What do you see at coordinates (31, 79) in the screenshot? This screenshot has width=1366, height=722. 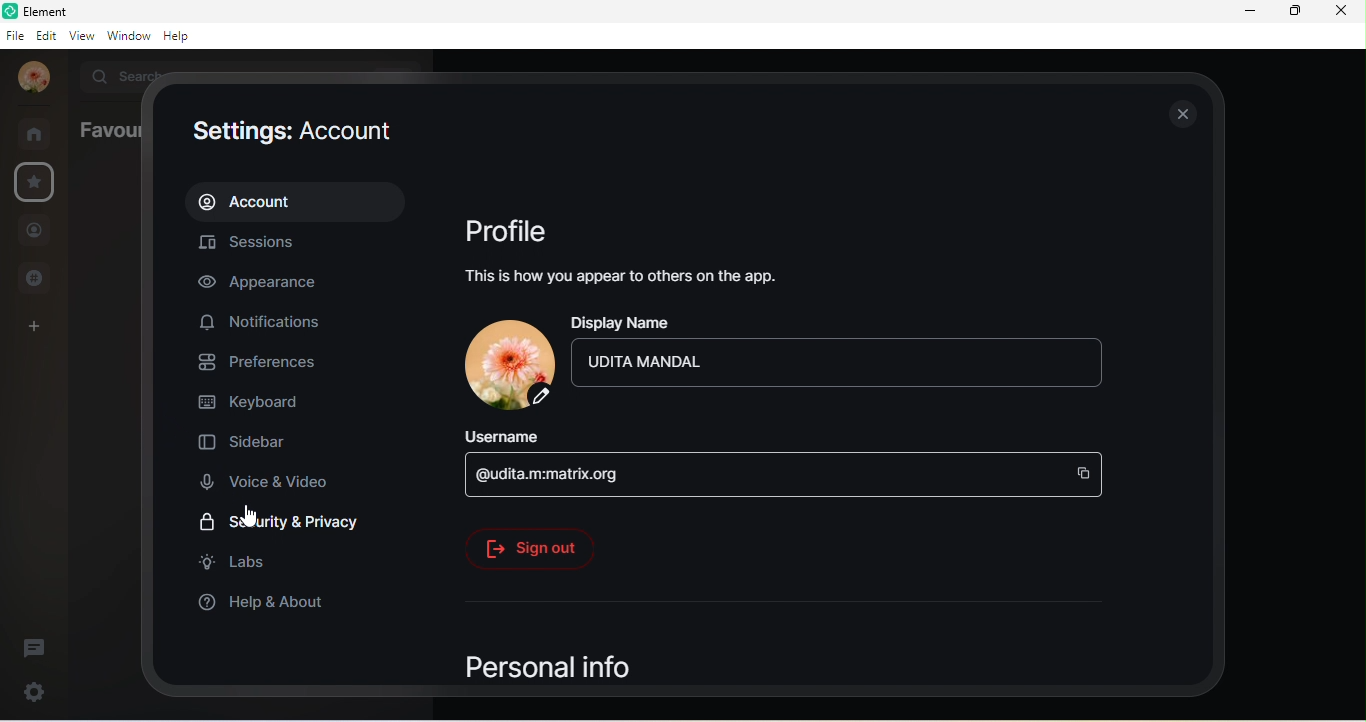 I see `account` at bounding box center [31, 79].